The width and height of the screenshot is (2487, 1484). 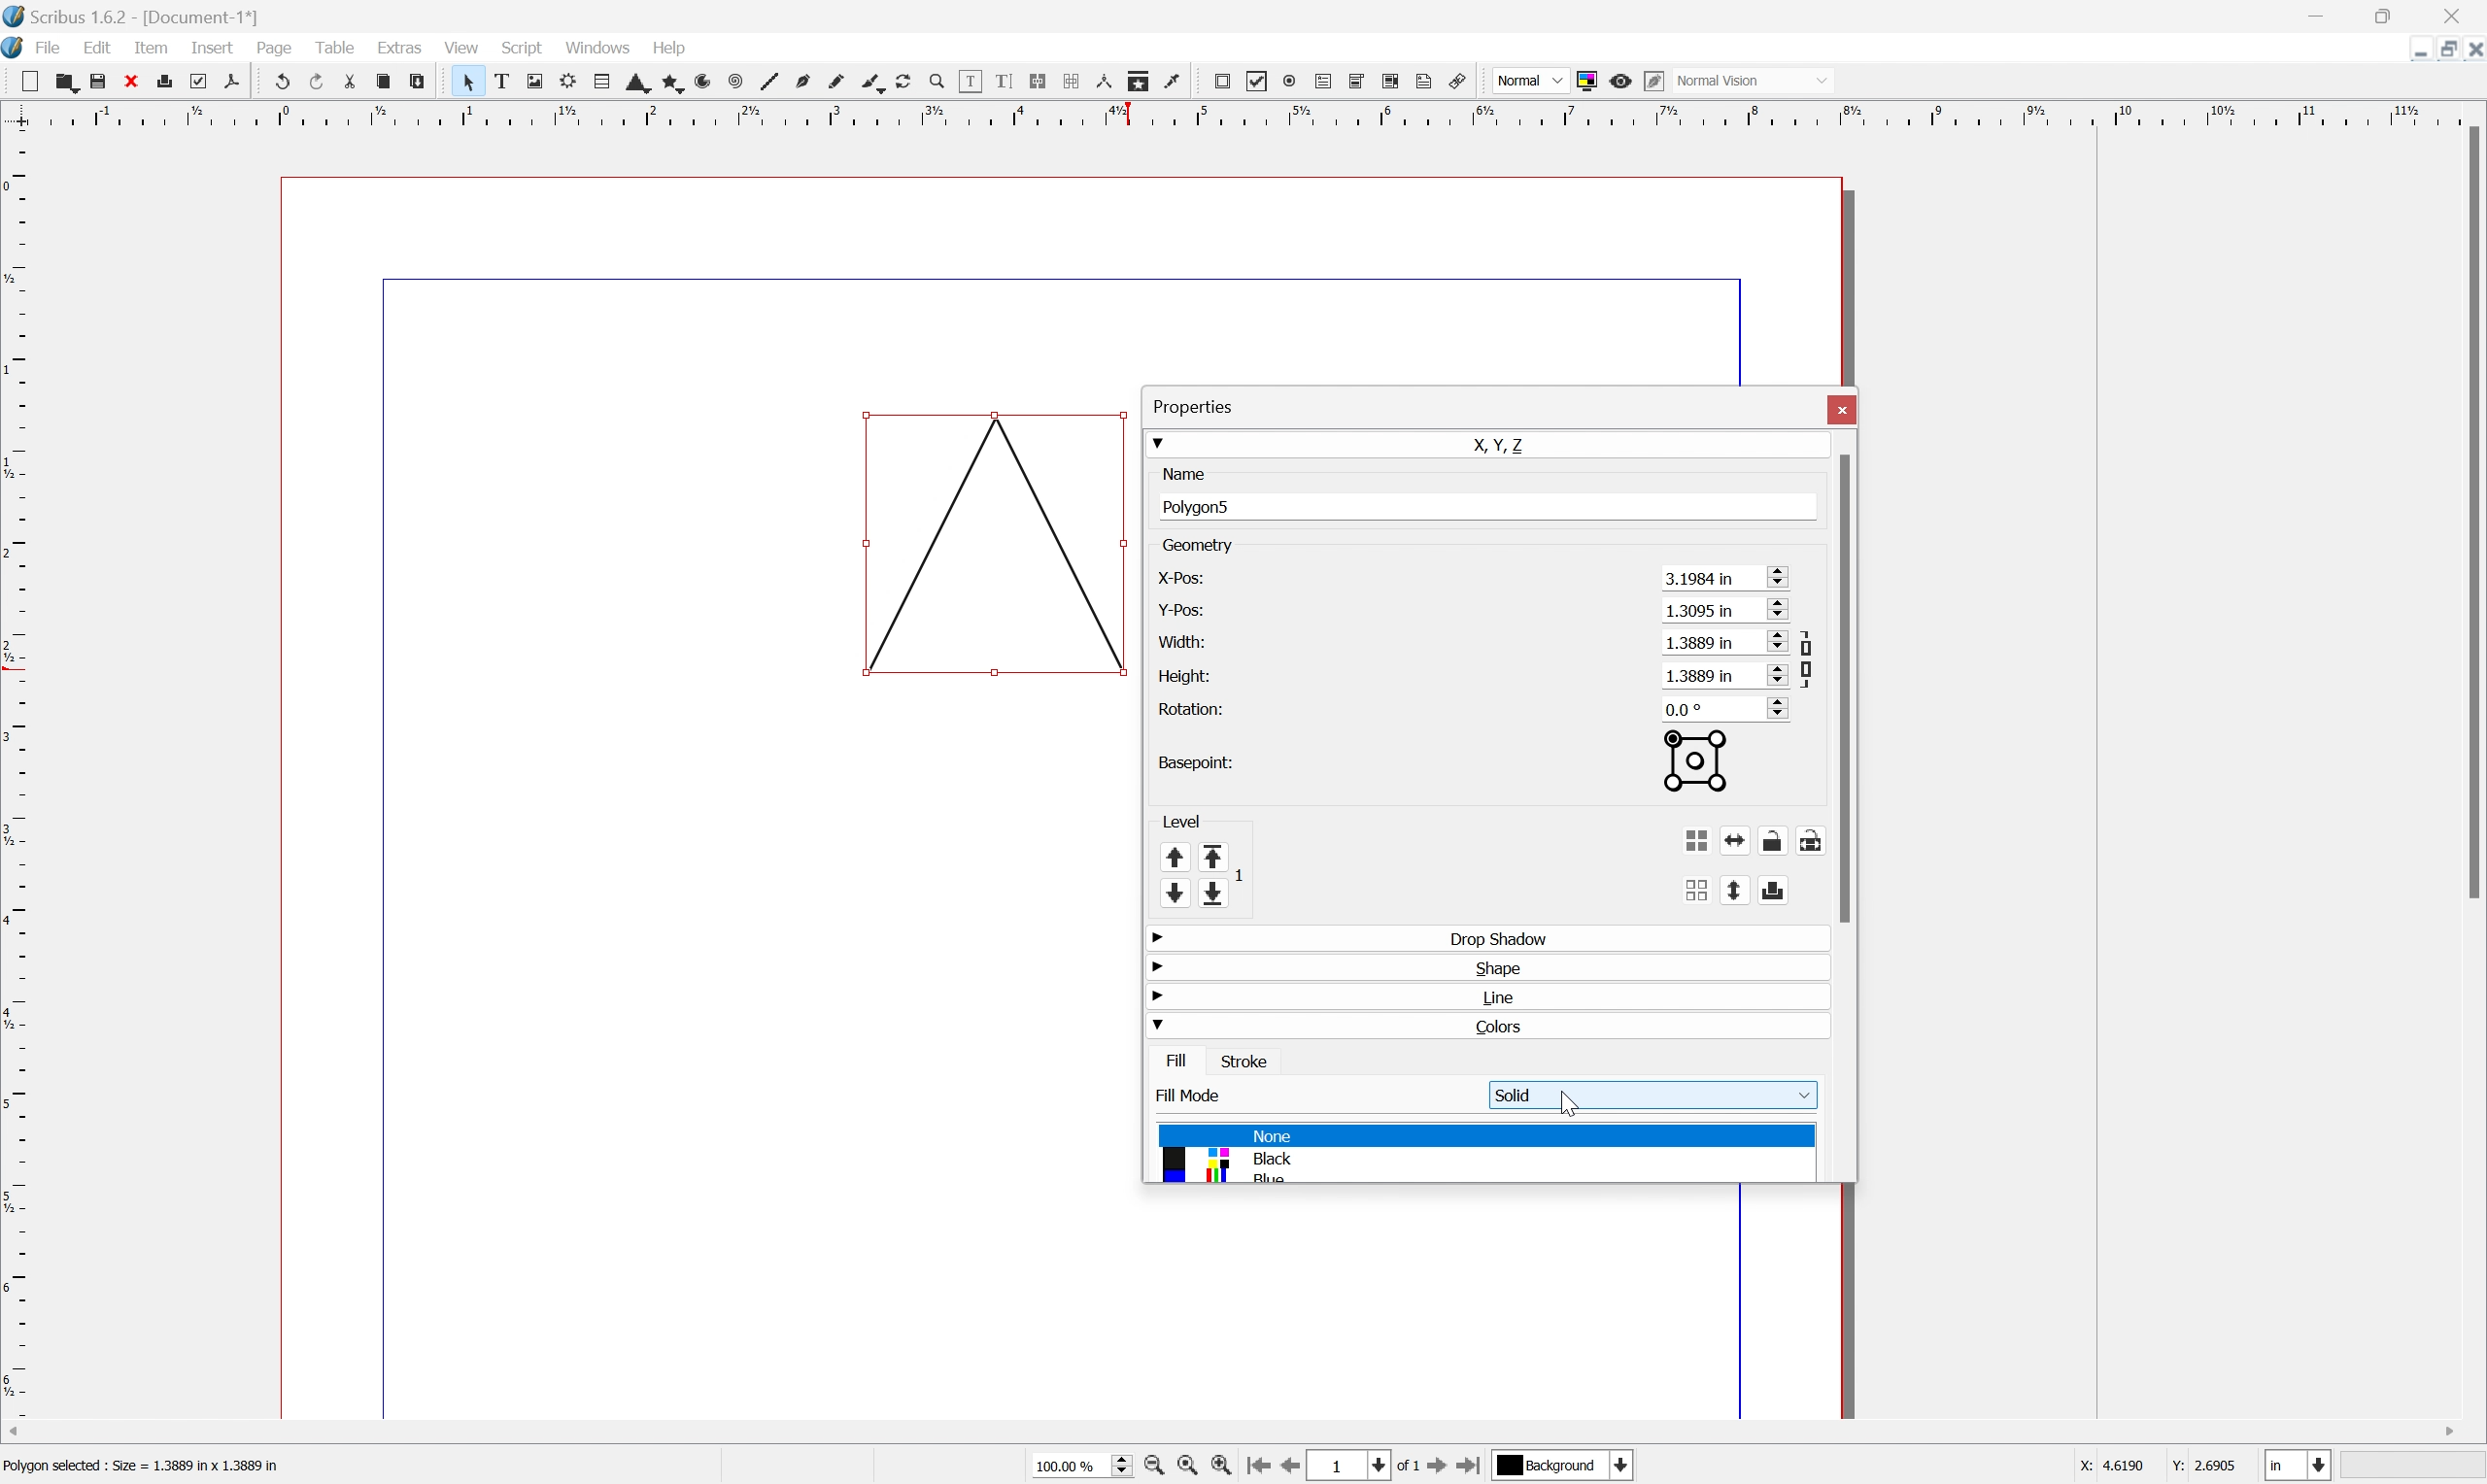 What do you see at coordinates (132, 80) in the screenshot?
I see `Close` at bounding box center [132, 80].